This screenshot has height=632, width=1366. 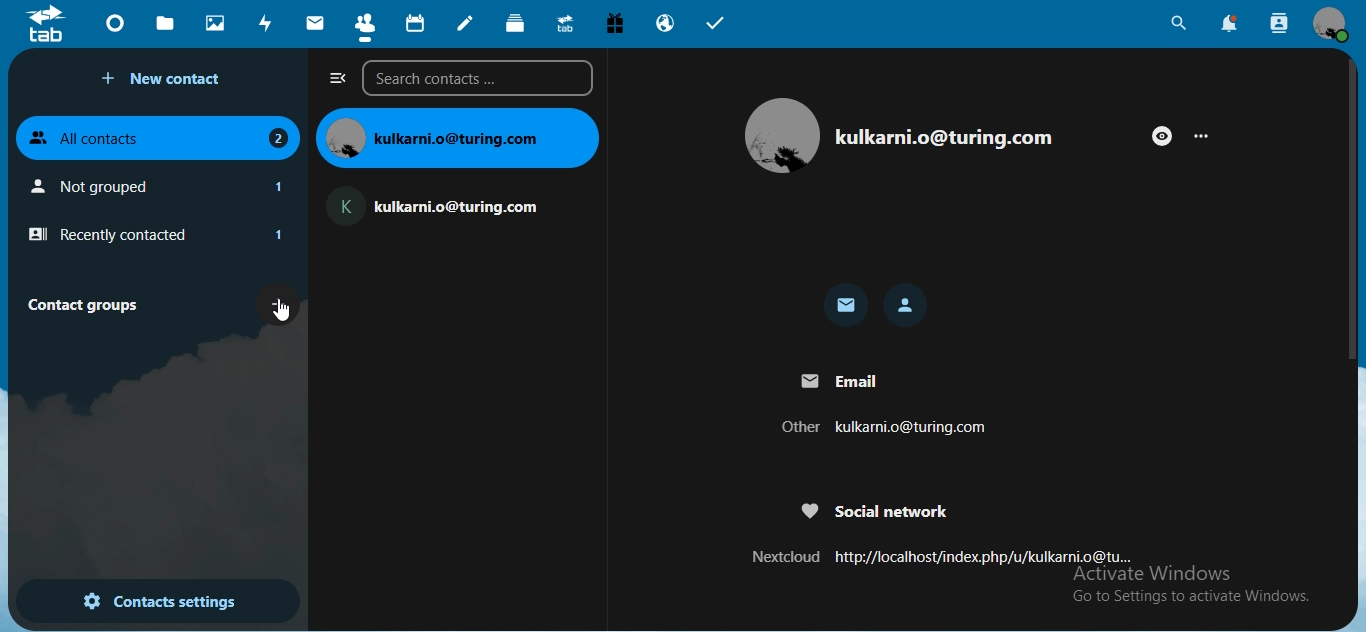 I want to click on recently contacted, so click(x=155, y=235).